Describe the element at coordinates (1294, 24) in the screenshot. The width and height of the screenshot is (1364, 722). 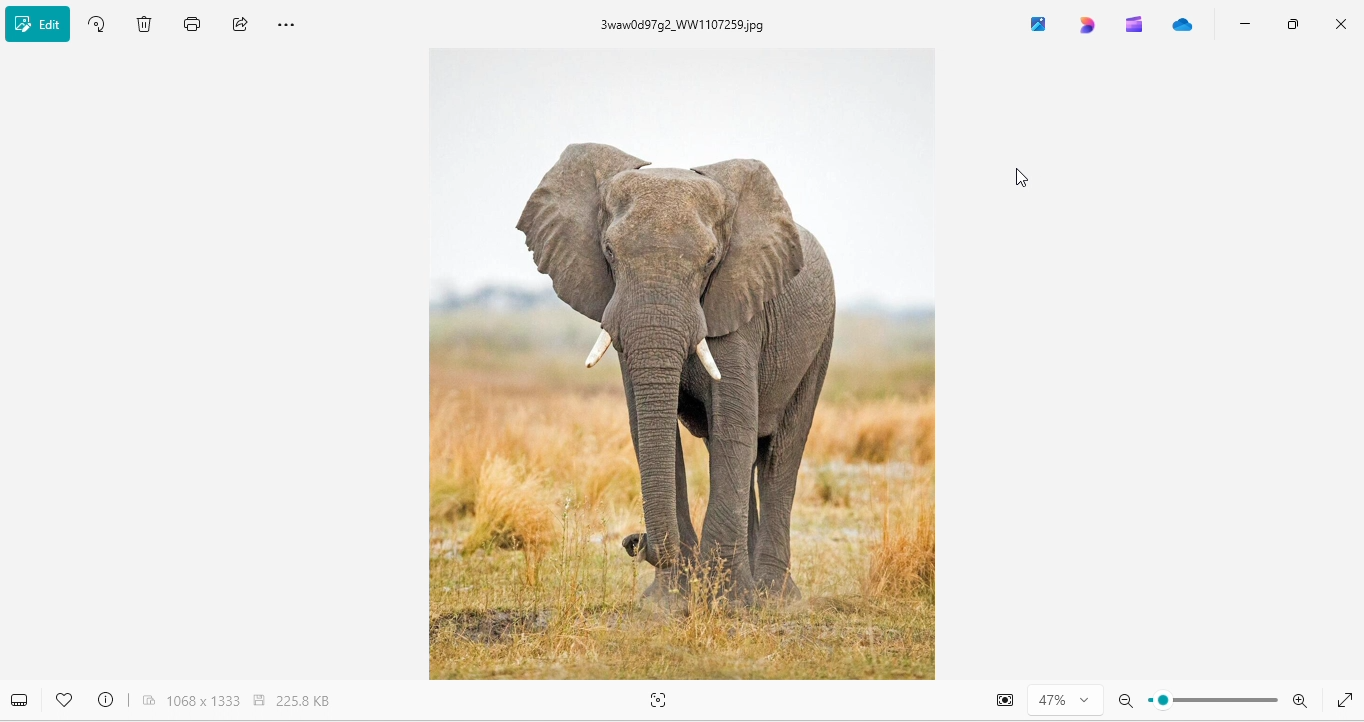
I see `maximize` at that location.